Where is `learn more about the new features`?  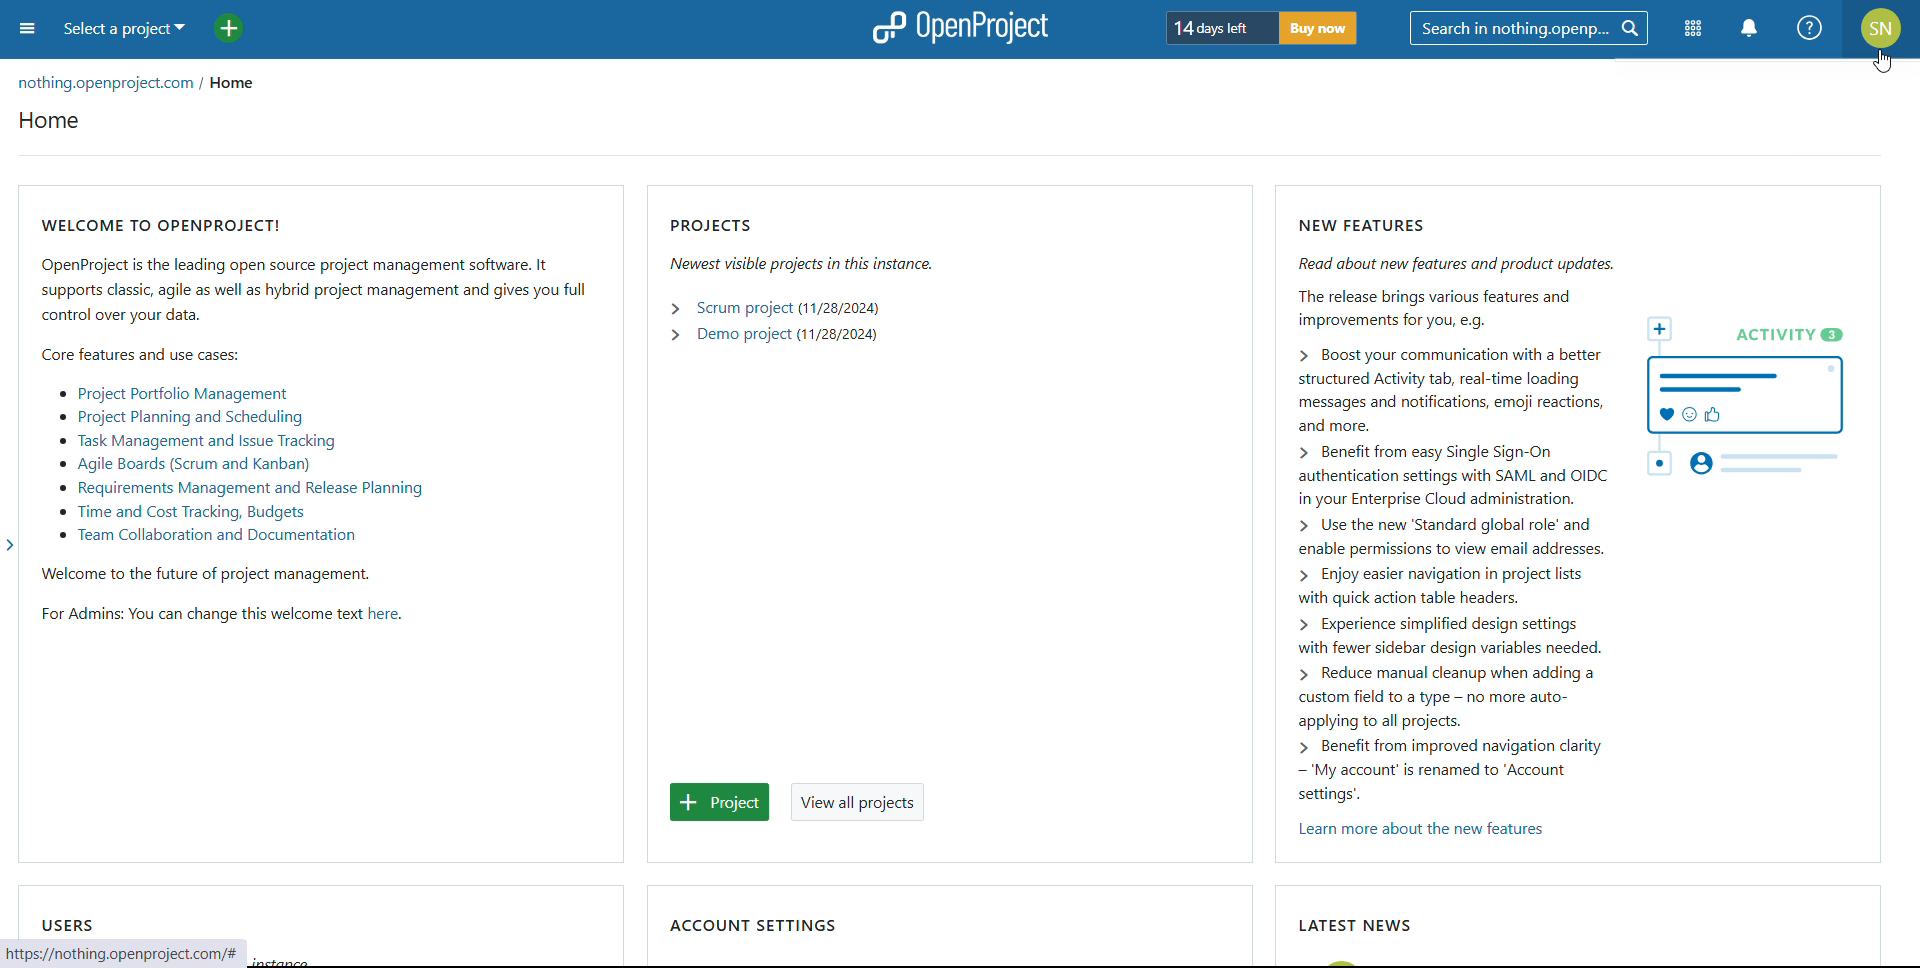 learn more about the new features is located at coordinates (1420, 831).